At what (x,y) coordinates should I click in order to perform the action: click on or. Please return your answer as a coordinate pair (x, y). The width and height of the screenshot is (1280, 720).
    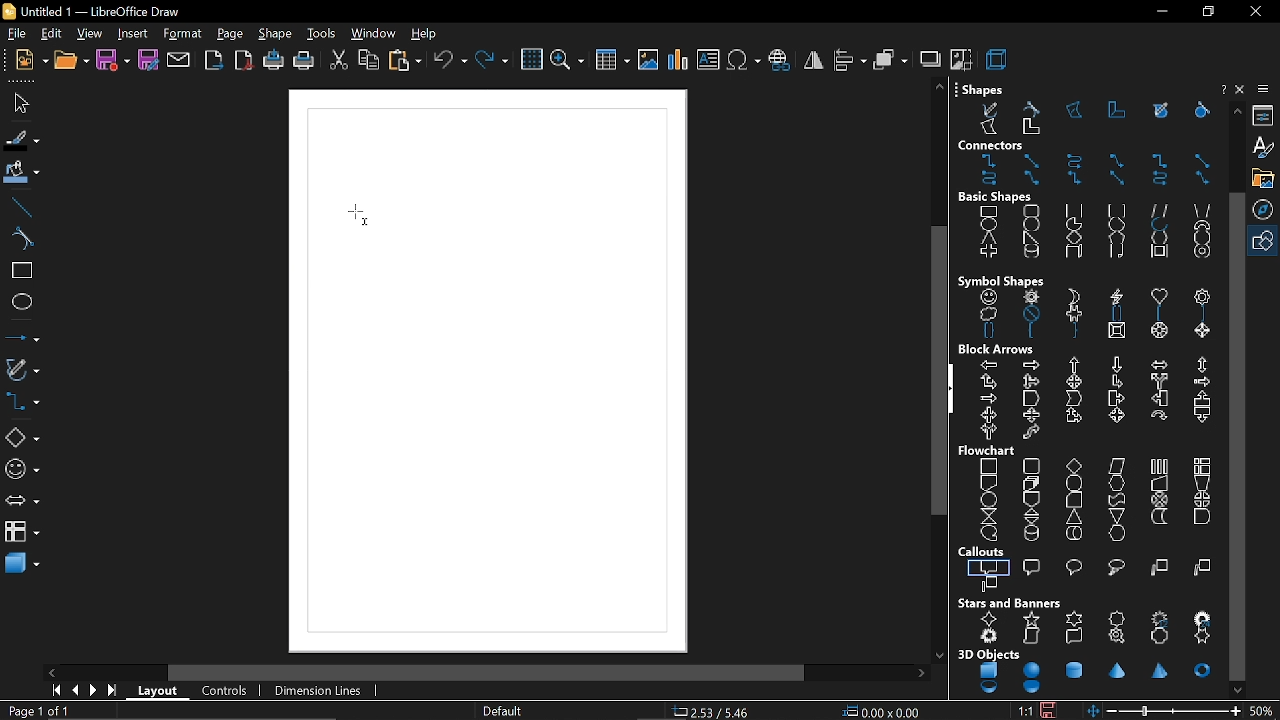
    Looking at the image, I should click on (1201, 499).